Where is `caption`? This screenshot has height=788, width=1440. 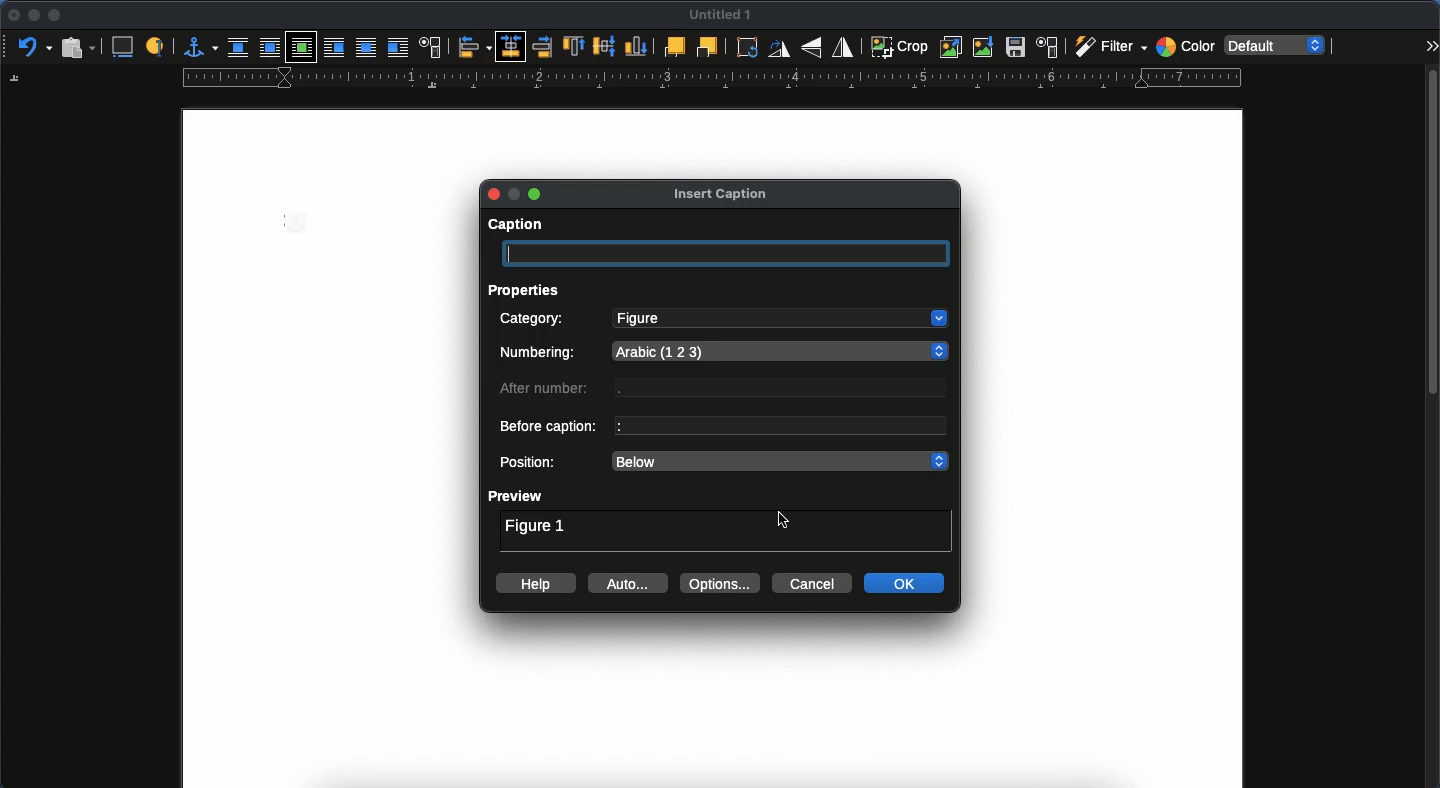 caption is located at coordinates (512, 226).